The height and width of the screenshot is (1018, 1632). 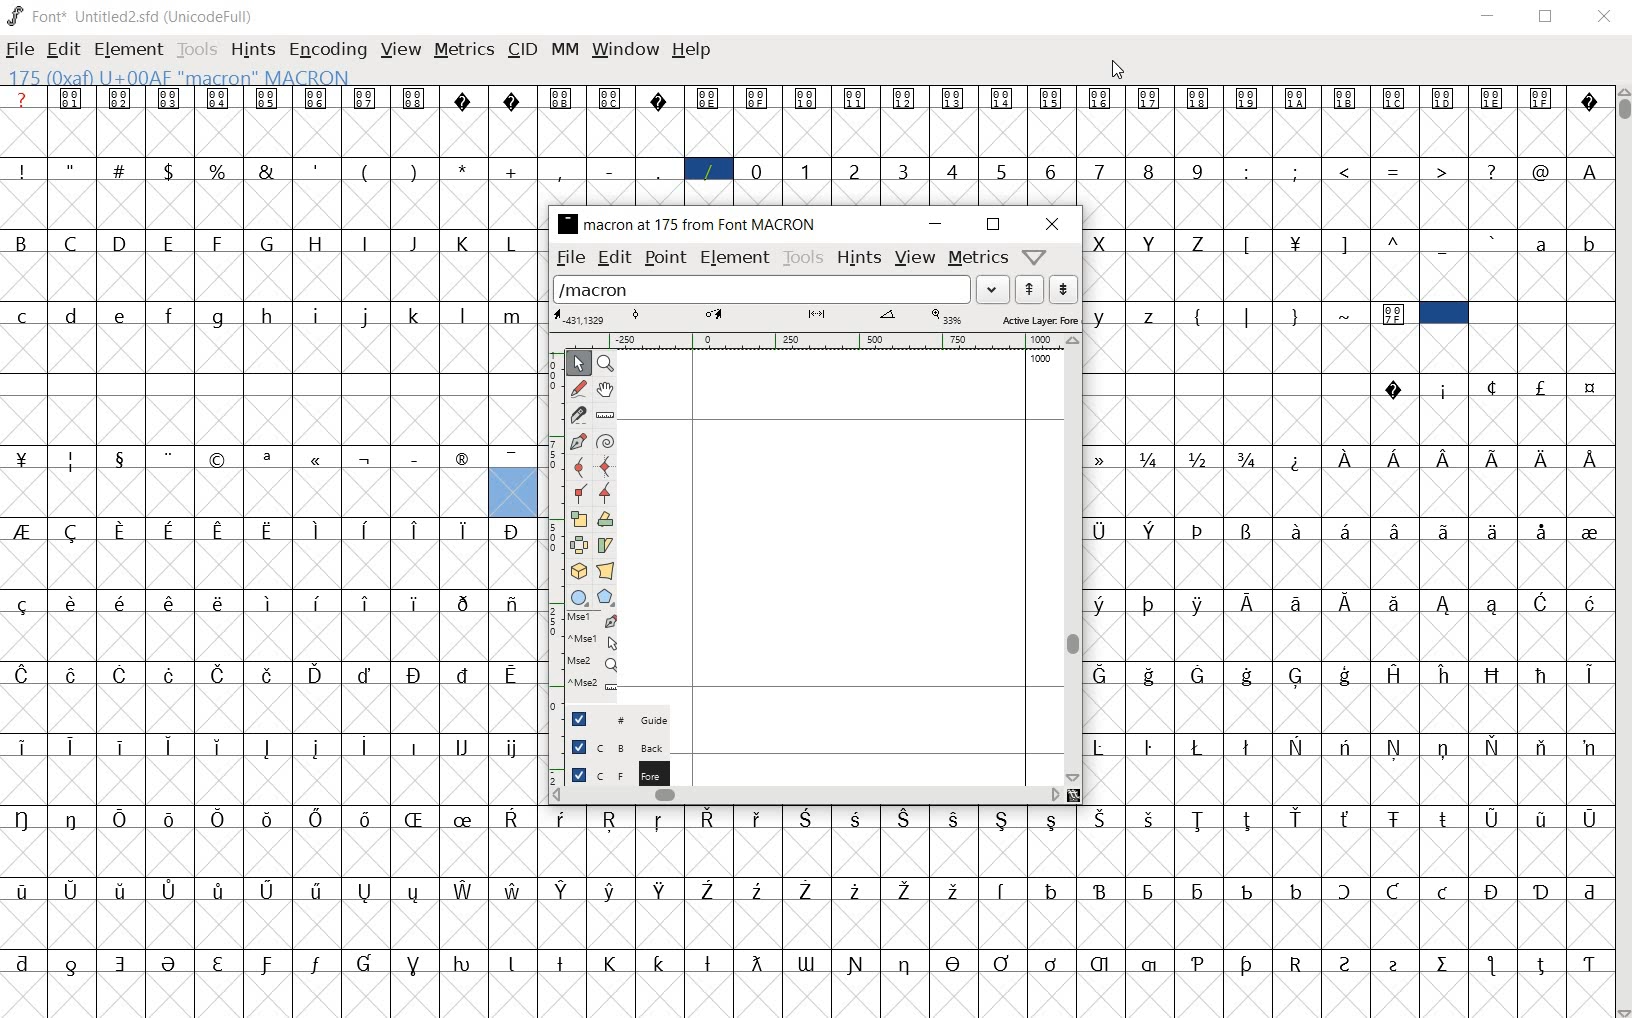 I want to click on #, so click(x=122, y=170).